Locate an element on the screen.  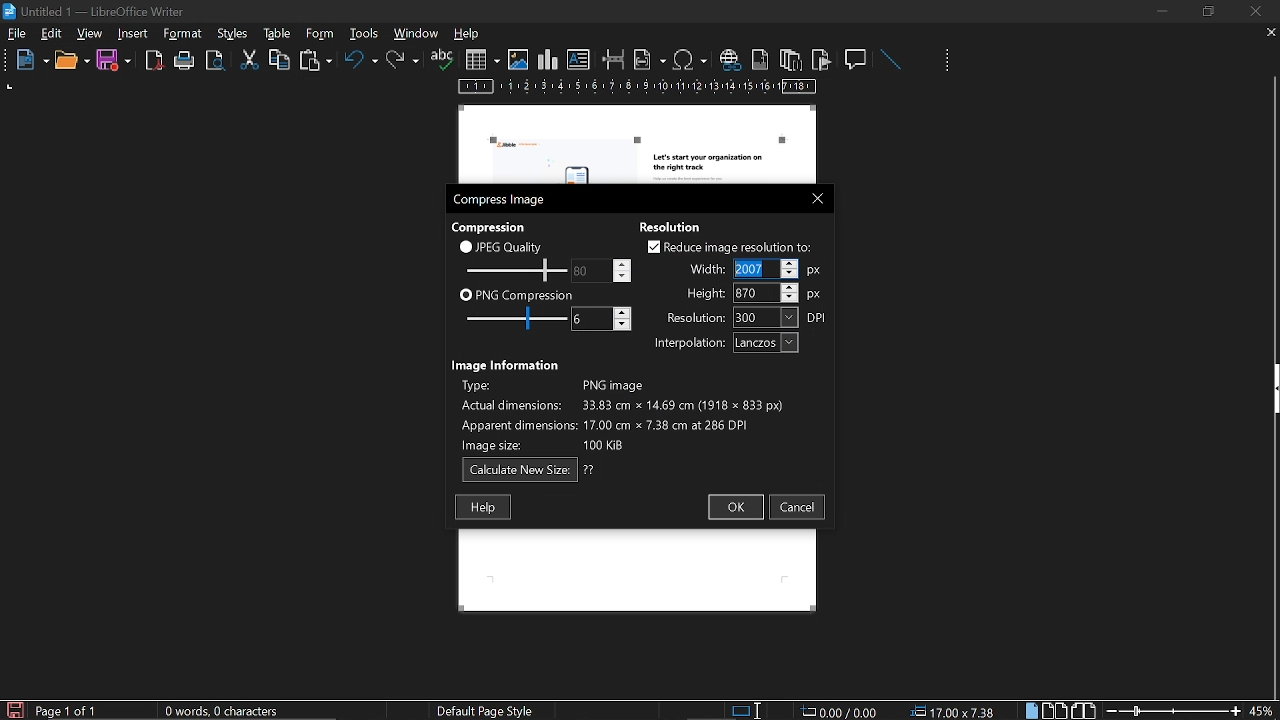
window is located at coordinates (417, 33).